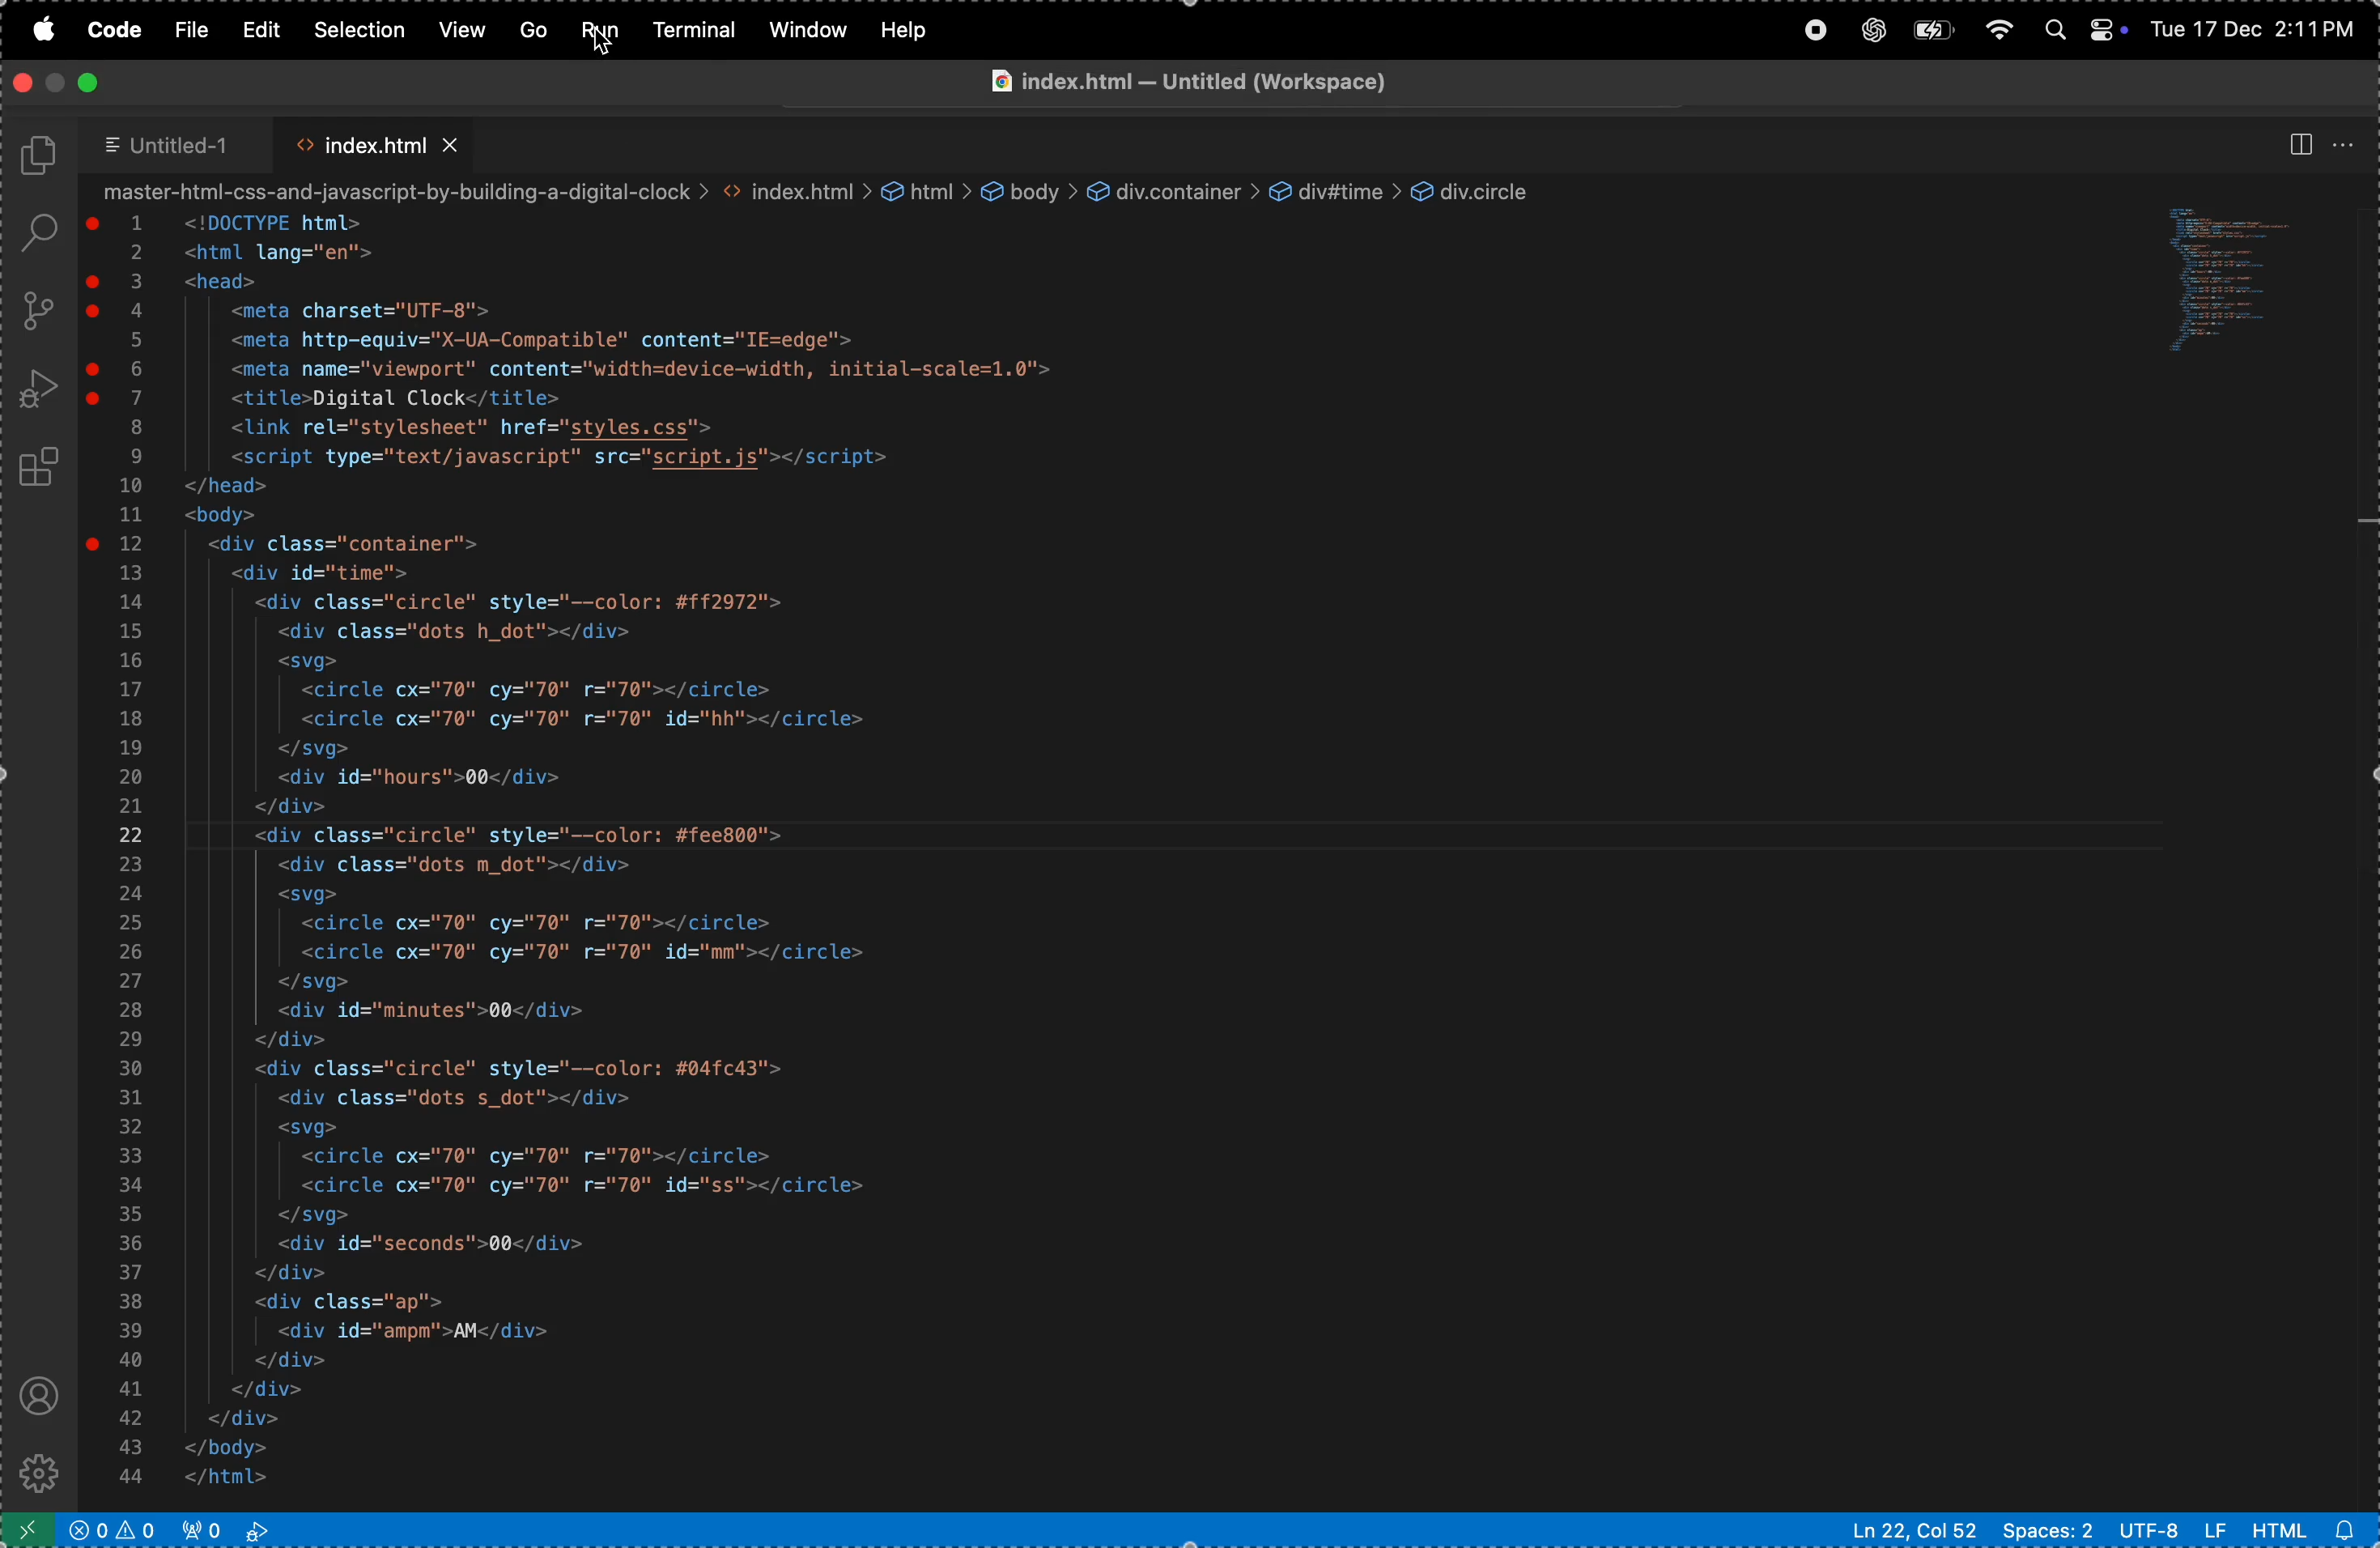  What do you see at coordinates (42, 33) in the screenshot?
I see `apple menu` at bounding box center [42, 33].